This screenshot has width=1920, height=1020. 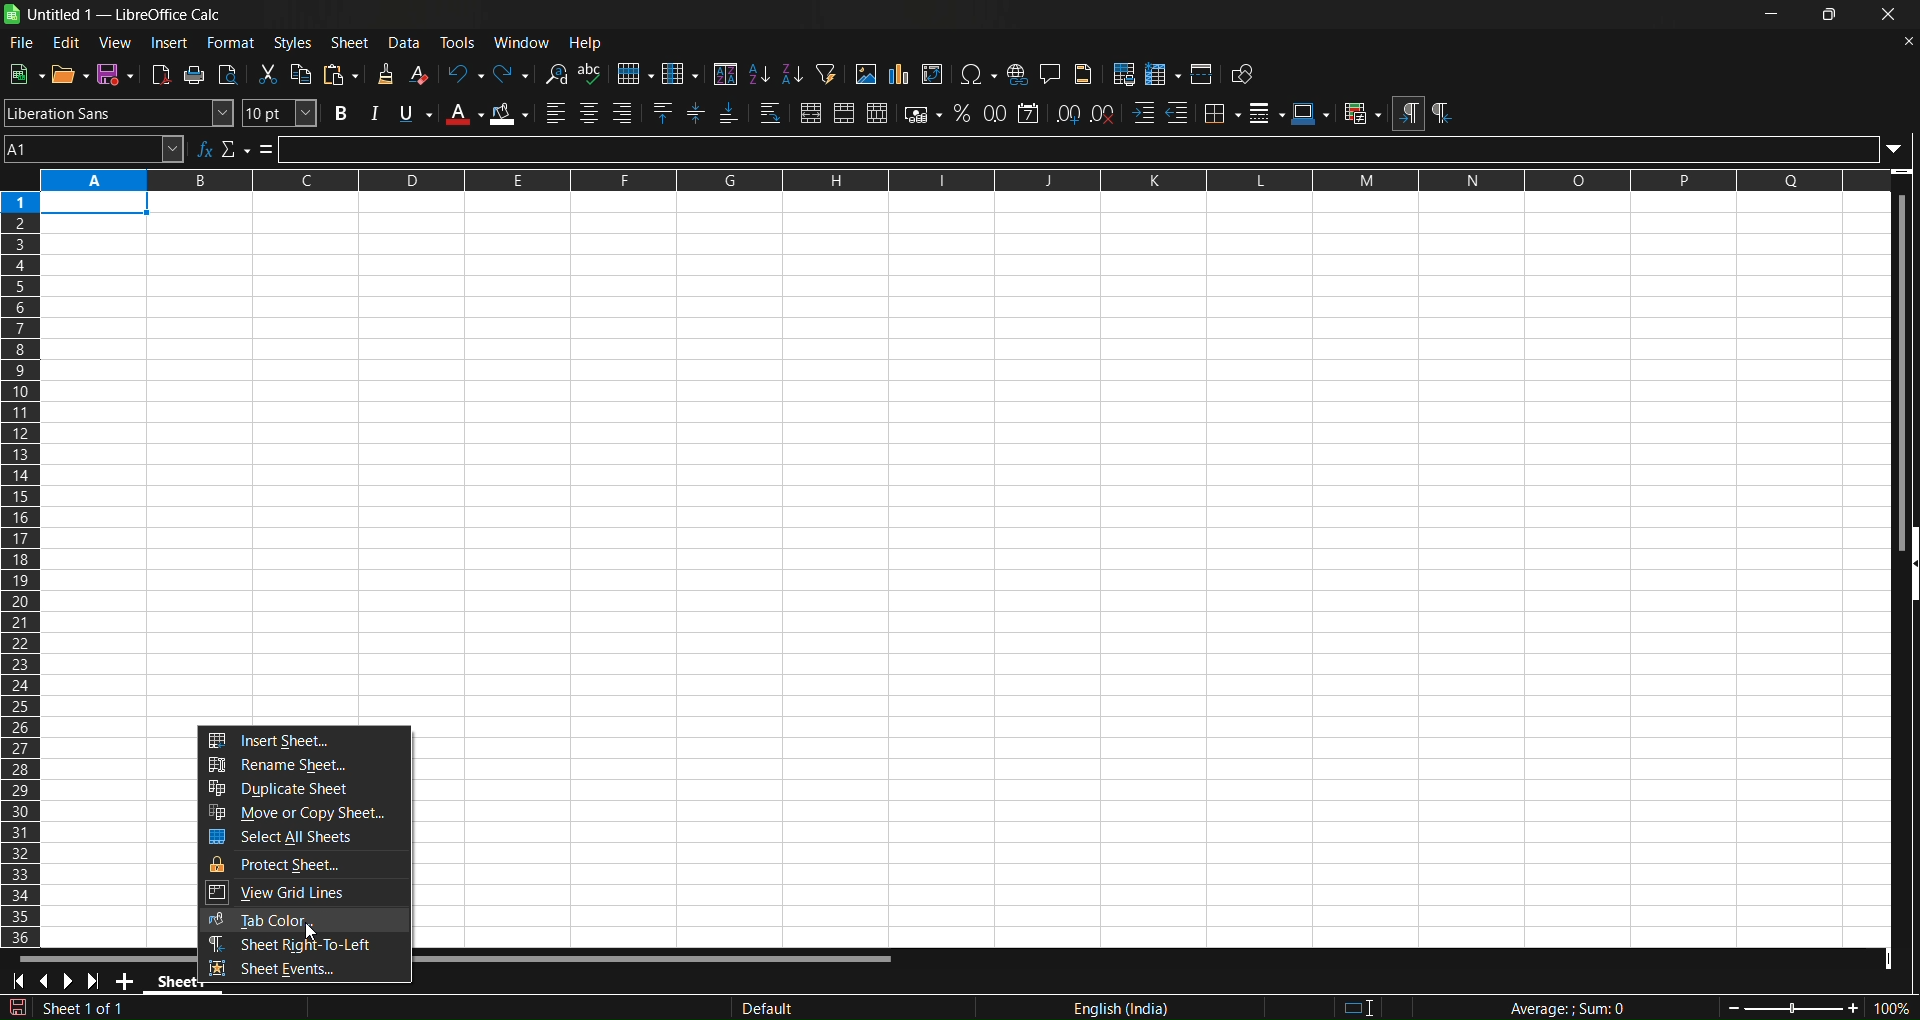 I want to click on file, so click(x=19, y=44).